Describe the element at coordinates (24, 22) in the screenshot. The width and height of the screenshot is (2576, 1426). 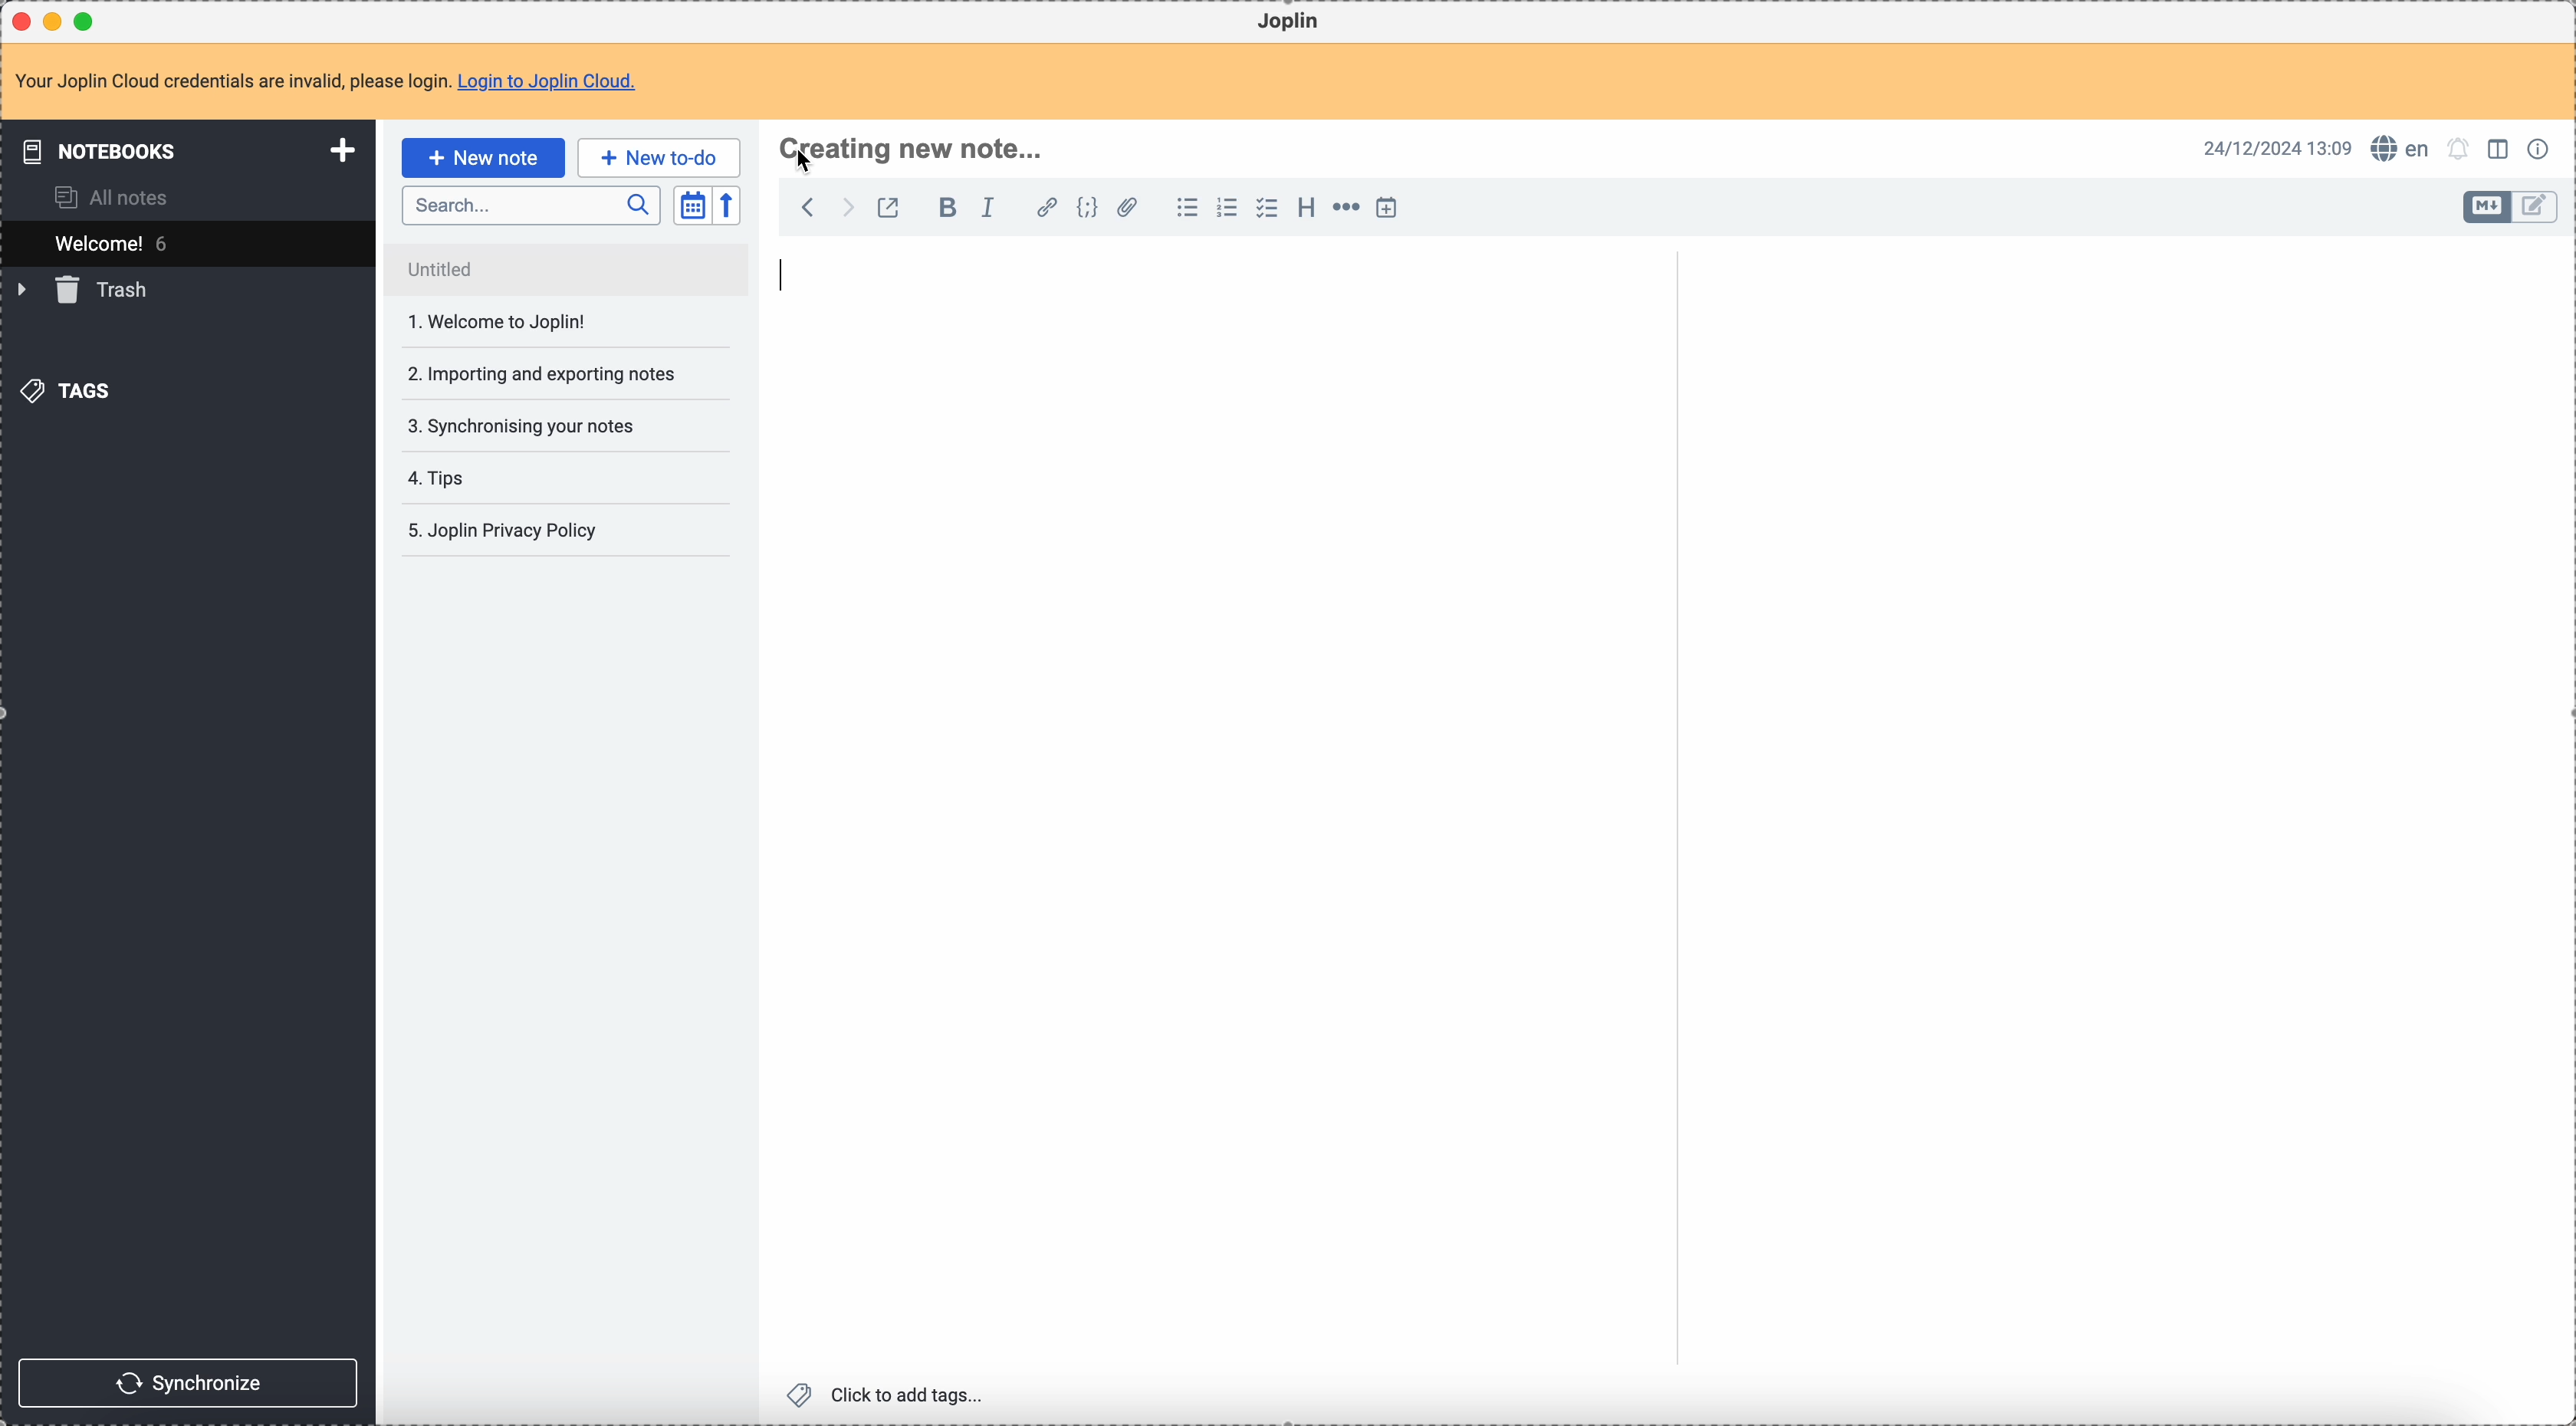
I see `close` at that location.